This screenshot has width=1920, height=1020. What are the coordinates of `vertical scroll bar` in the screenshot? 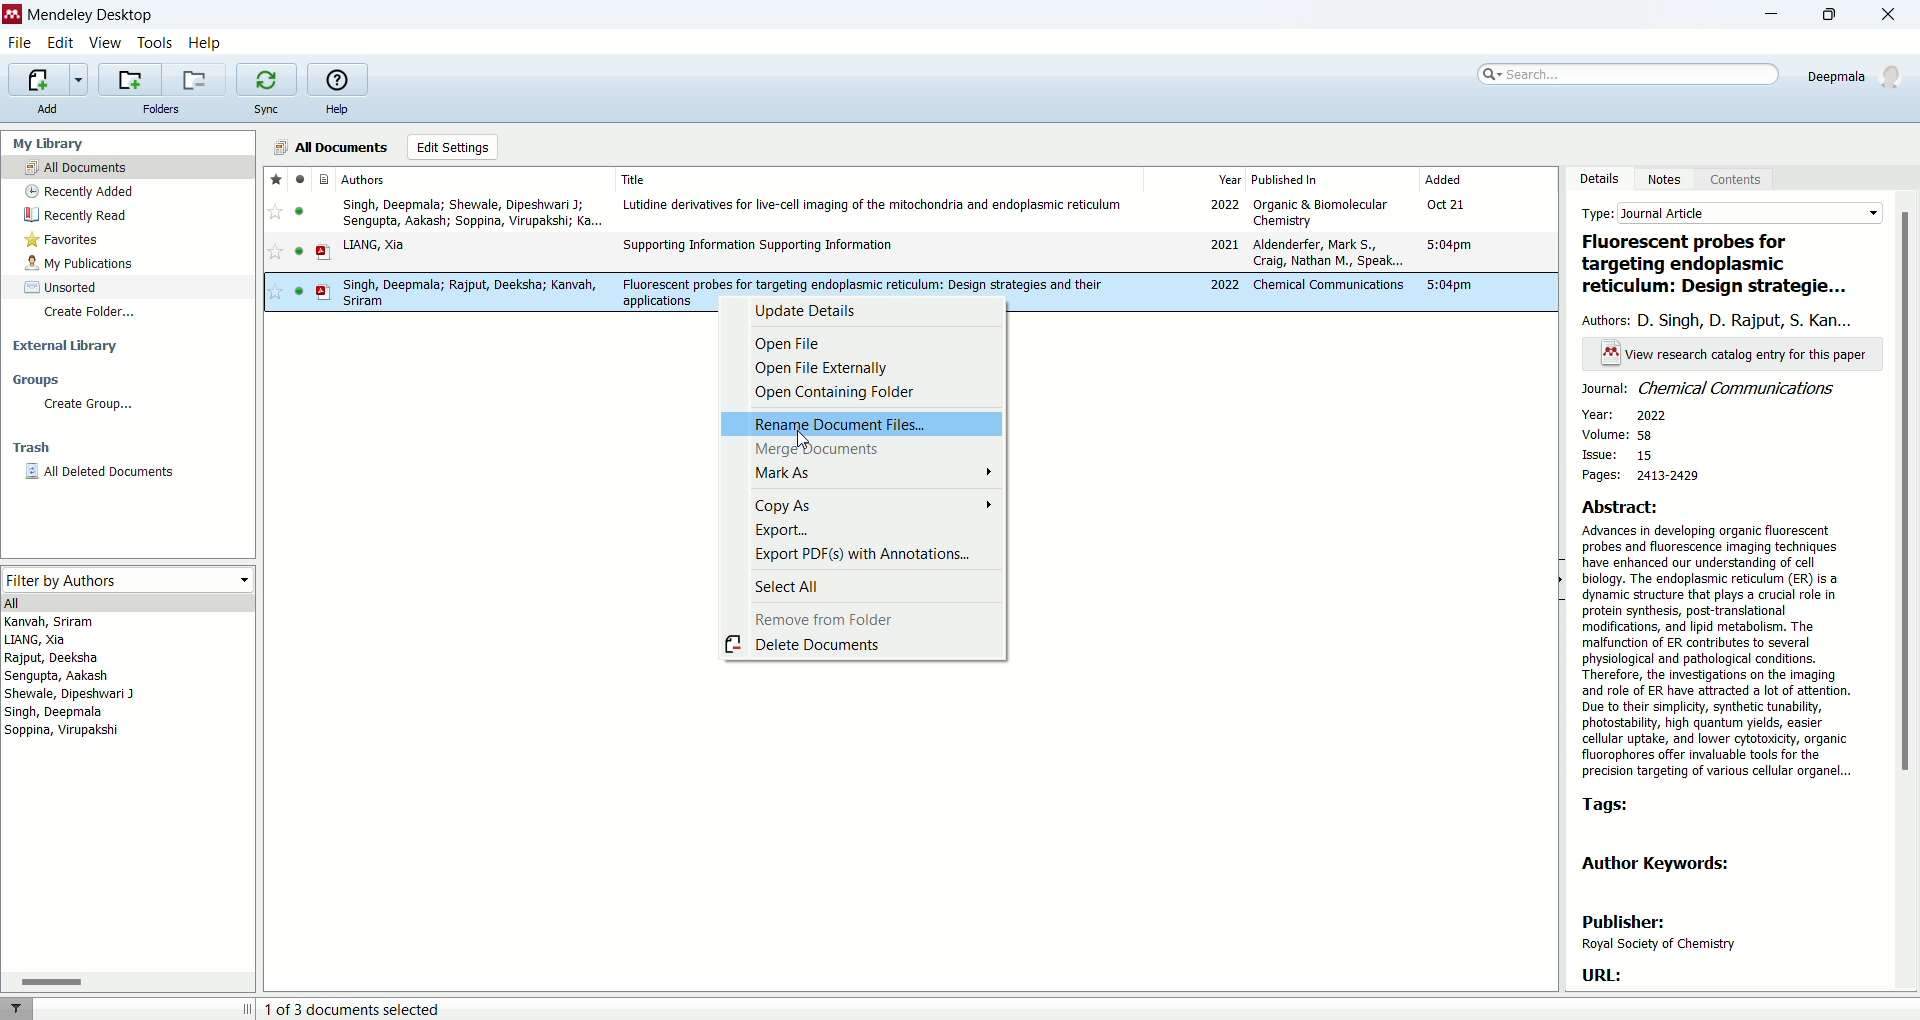 It's located at (1908, 591).